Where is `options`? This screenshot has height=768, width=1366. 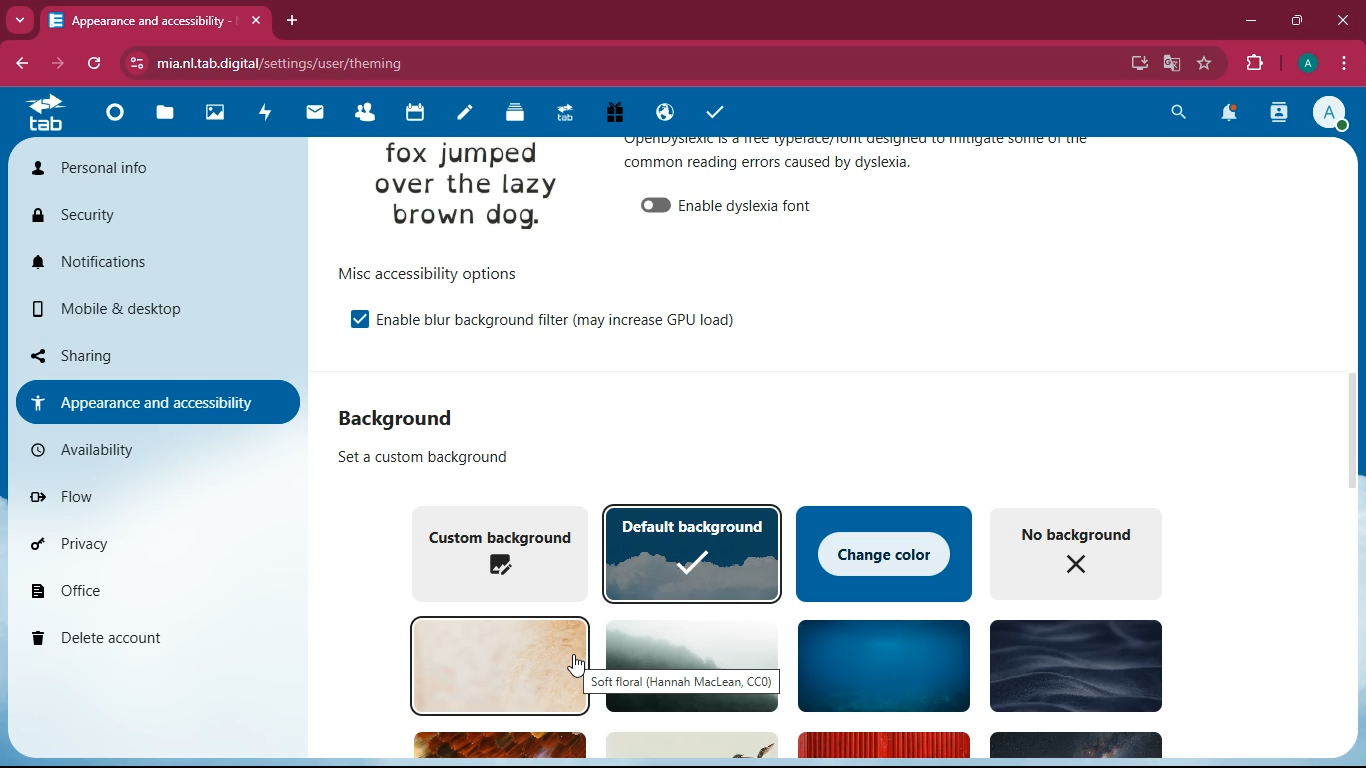
options is located at coordinates (435, 269).